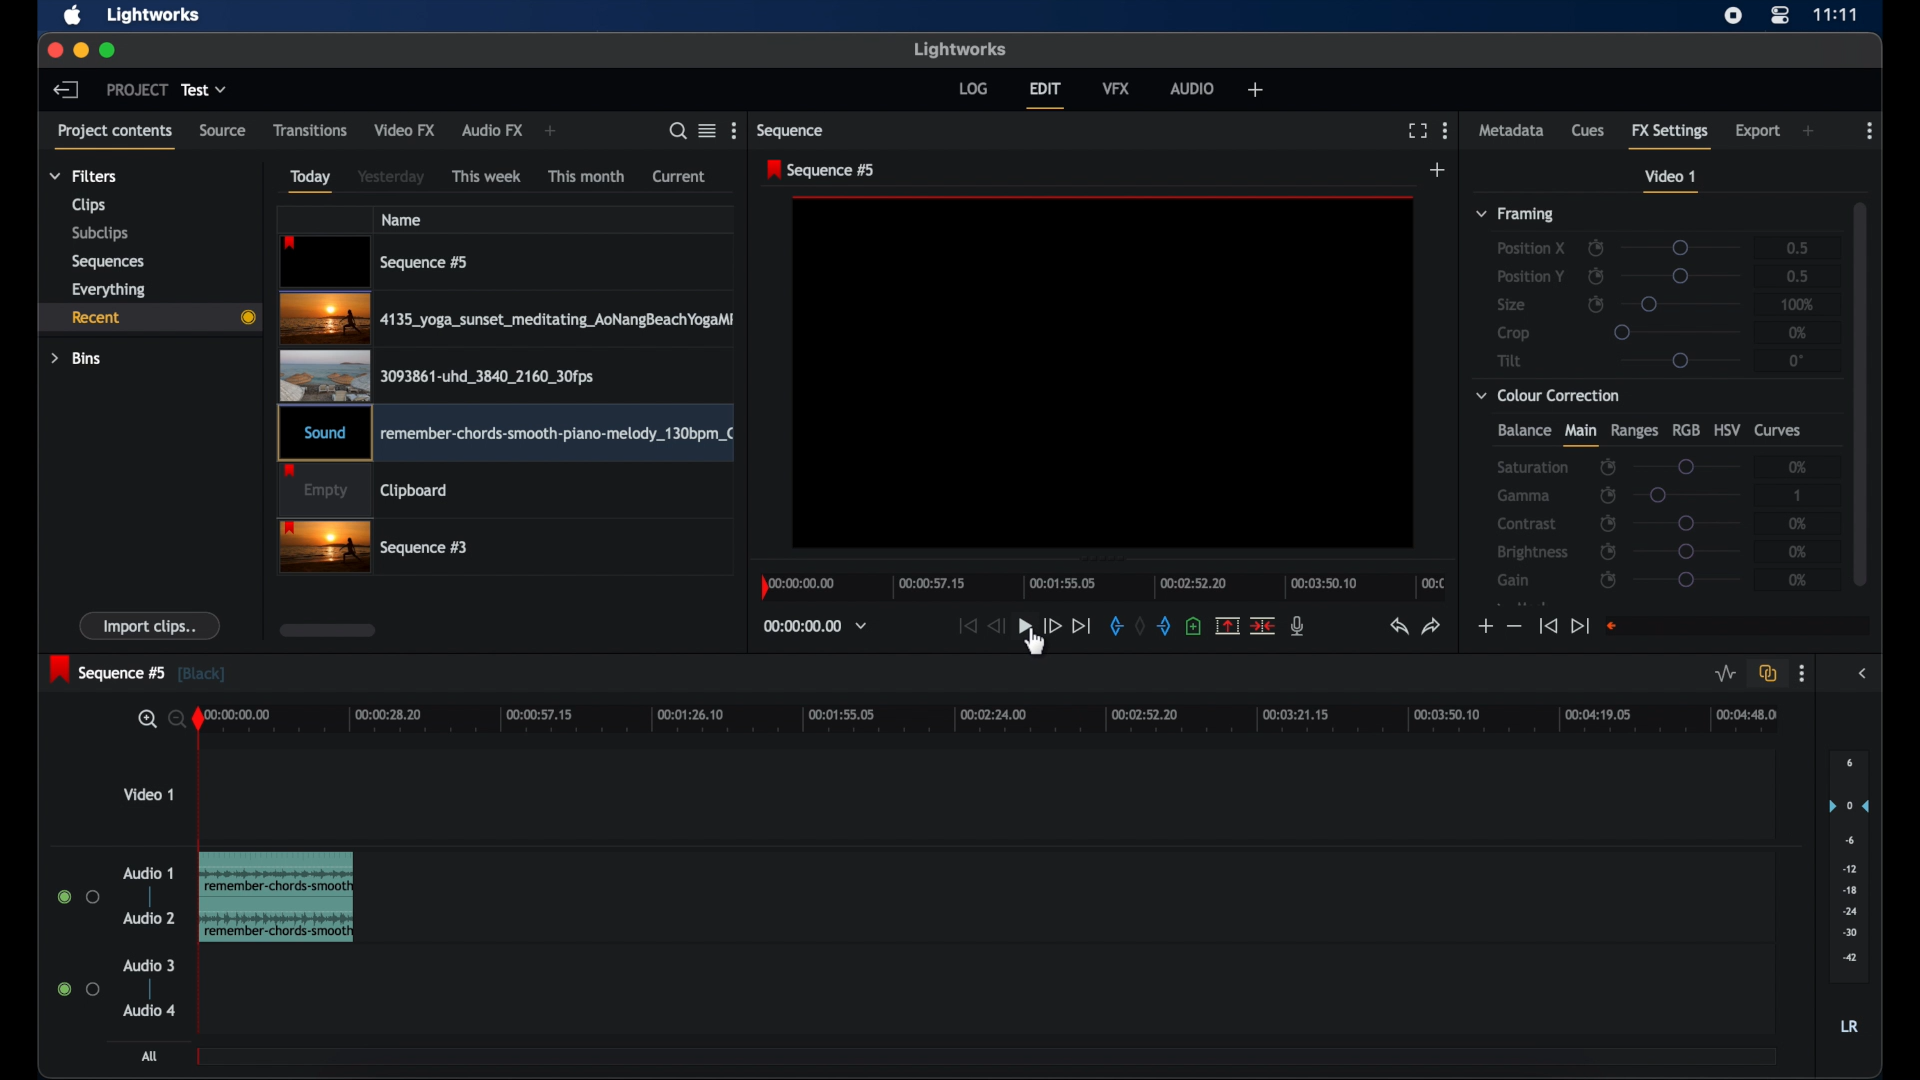  Describe the element at coordinates (1688, 495) in the screenshot. I see `slider` at that location.